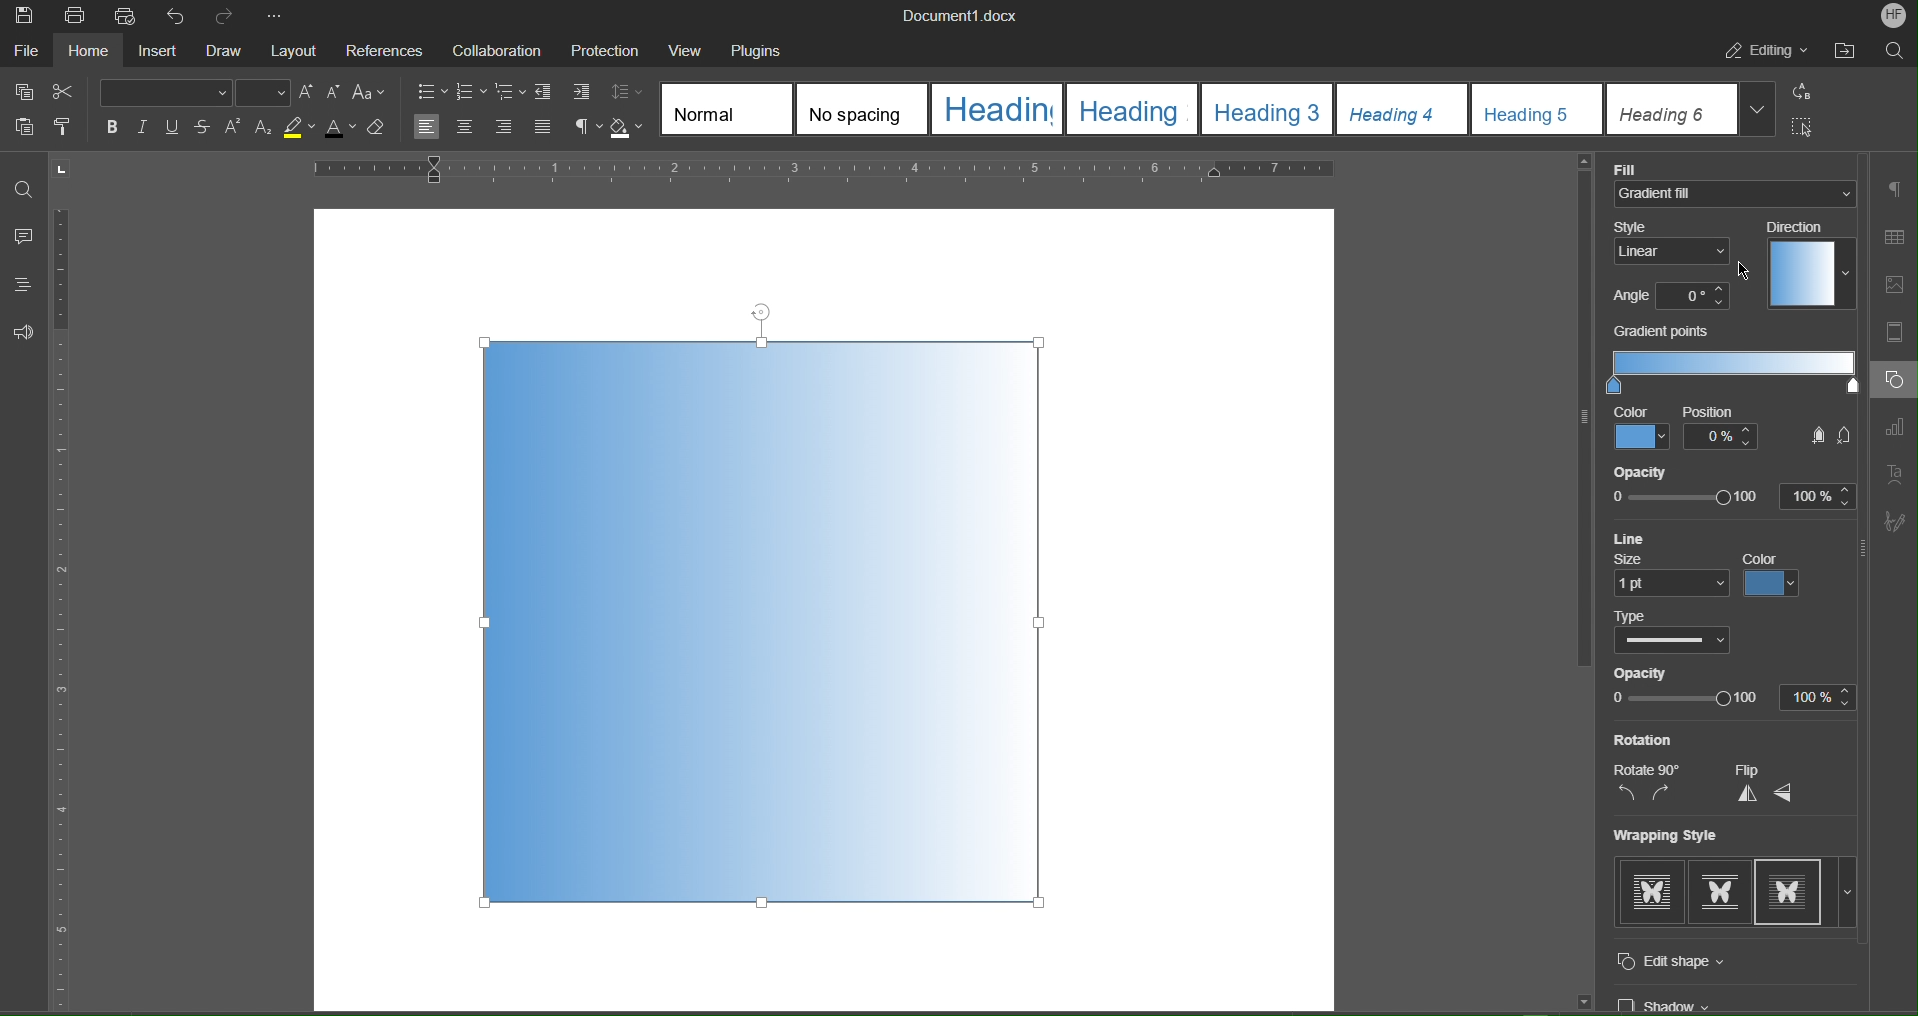  I want to click on Save, so click(22, 15).